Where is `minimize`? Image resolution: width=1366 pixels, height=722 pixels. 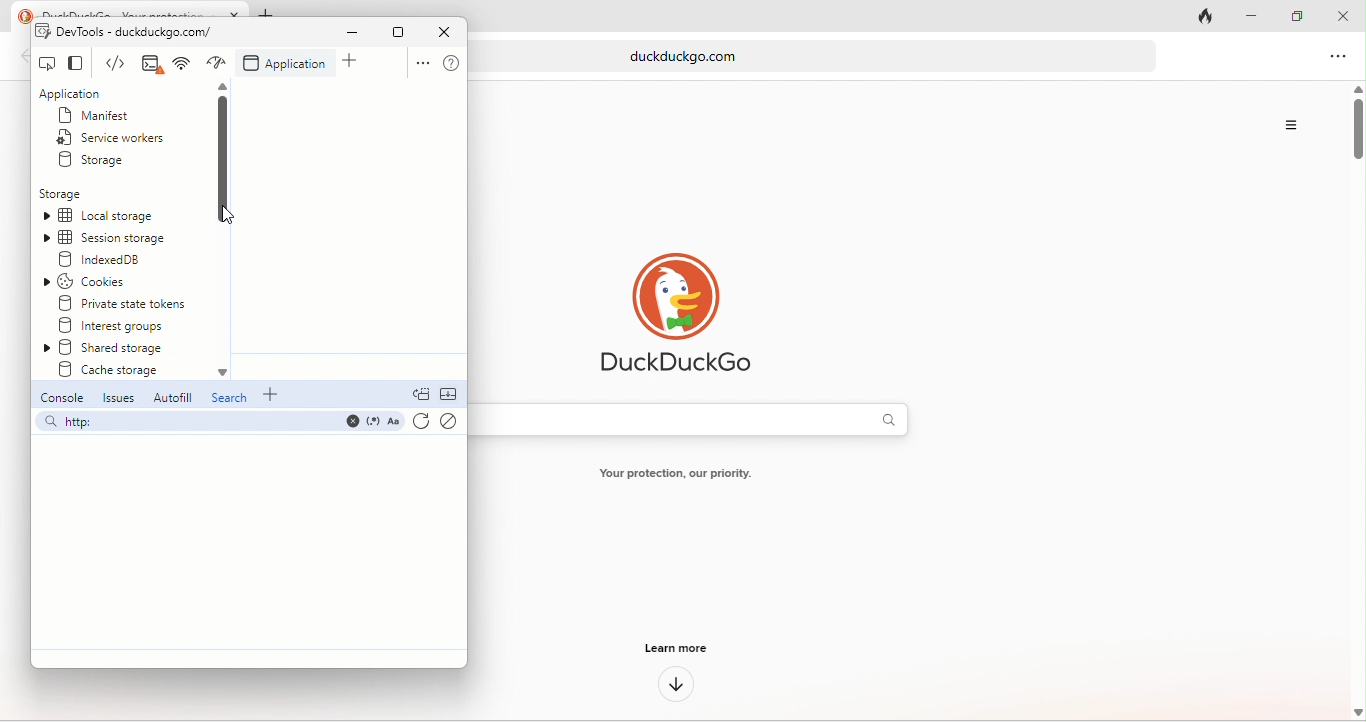 minimize is located at coordinates (345, 34).